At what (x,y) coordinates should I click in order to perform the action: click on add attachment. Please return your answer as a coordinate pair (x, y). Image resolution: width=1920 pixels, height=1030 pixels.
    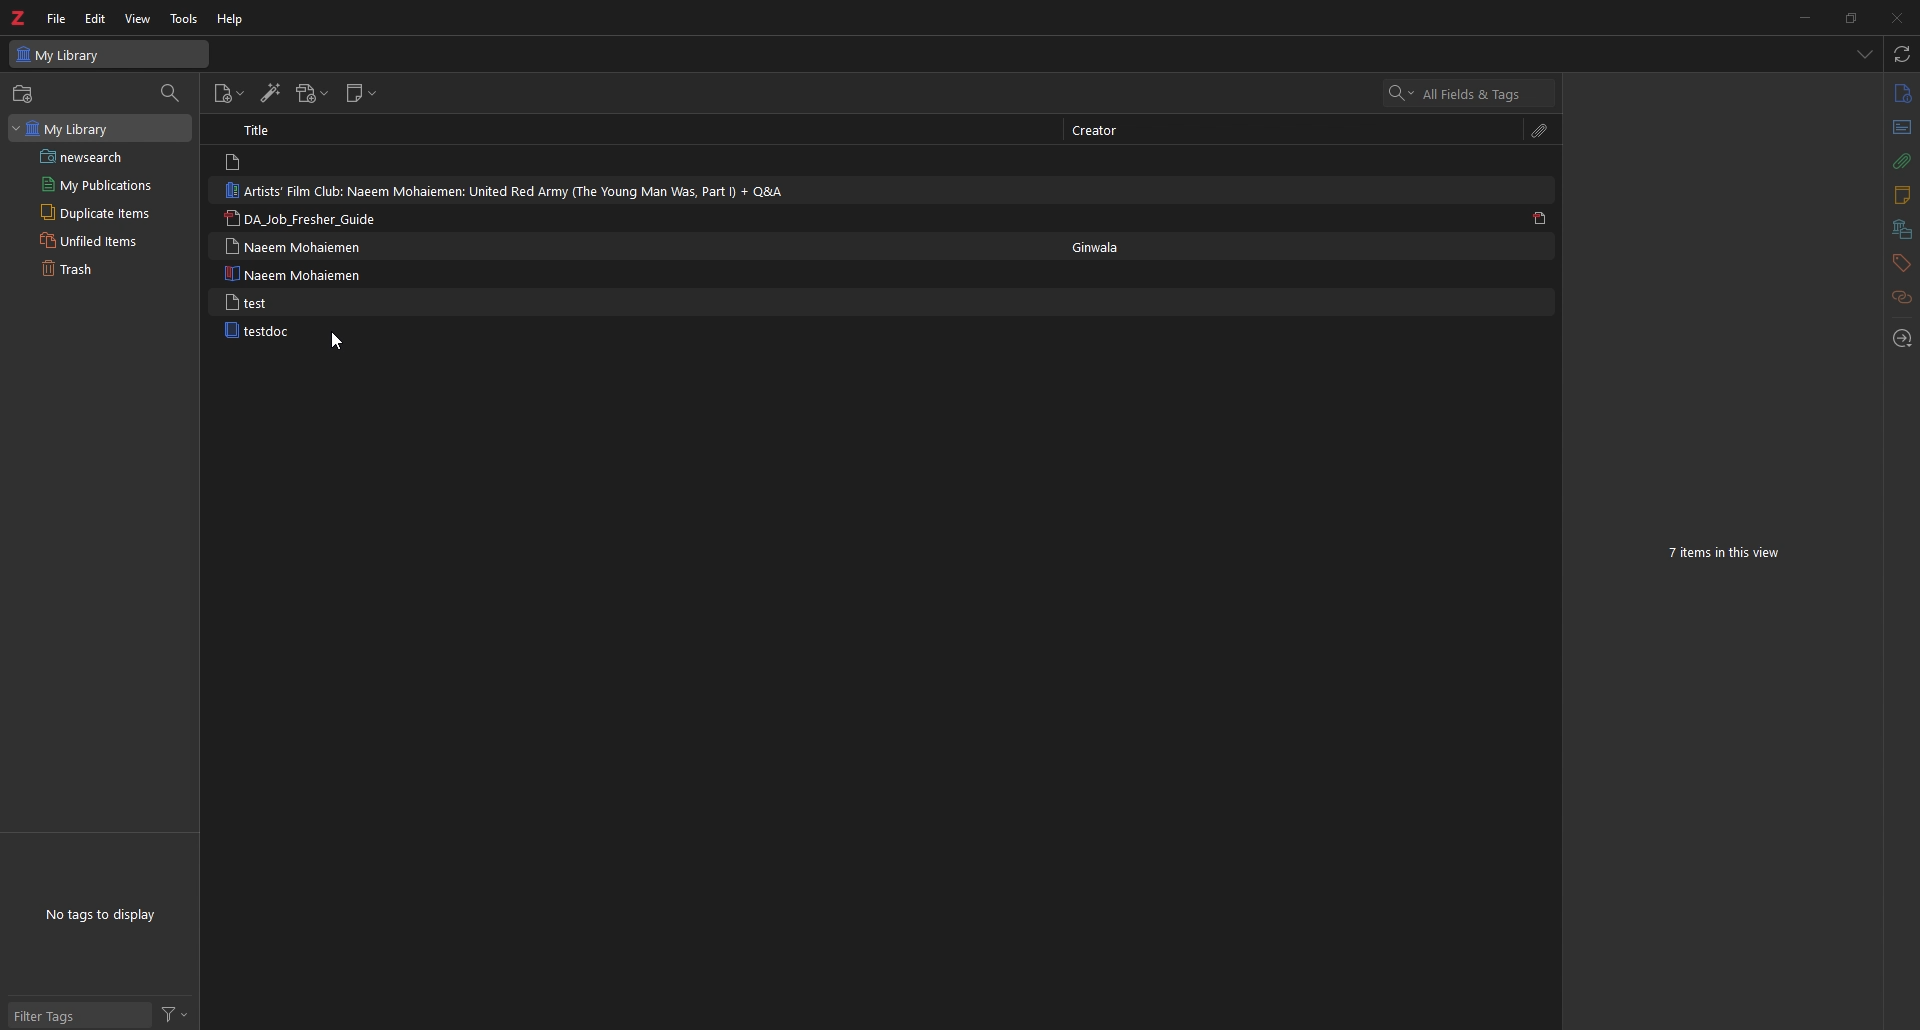
    Looking at the image, I should click on (313, 93).